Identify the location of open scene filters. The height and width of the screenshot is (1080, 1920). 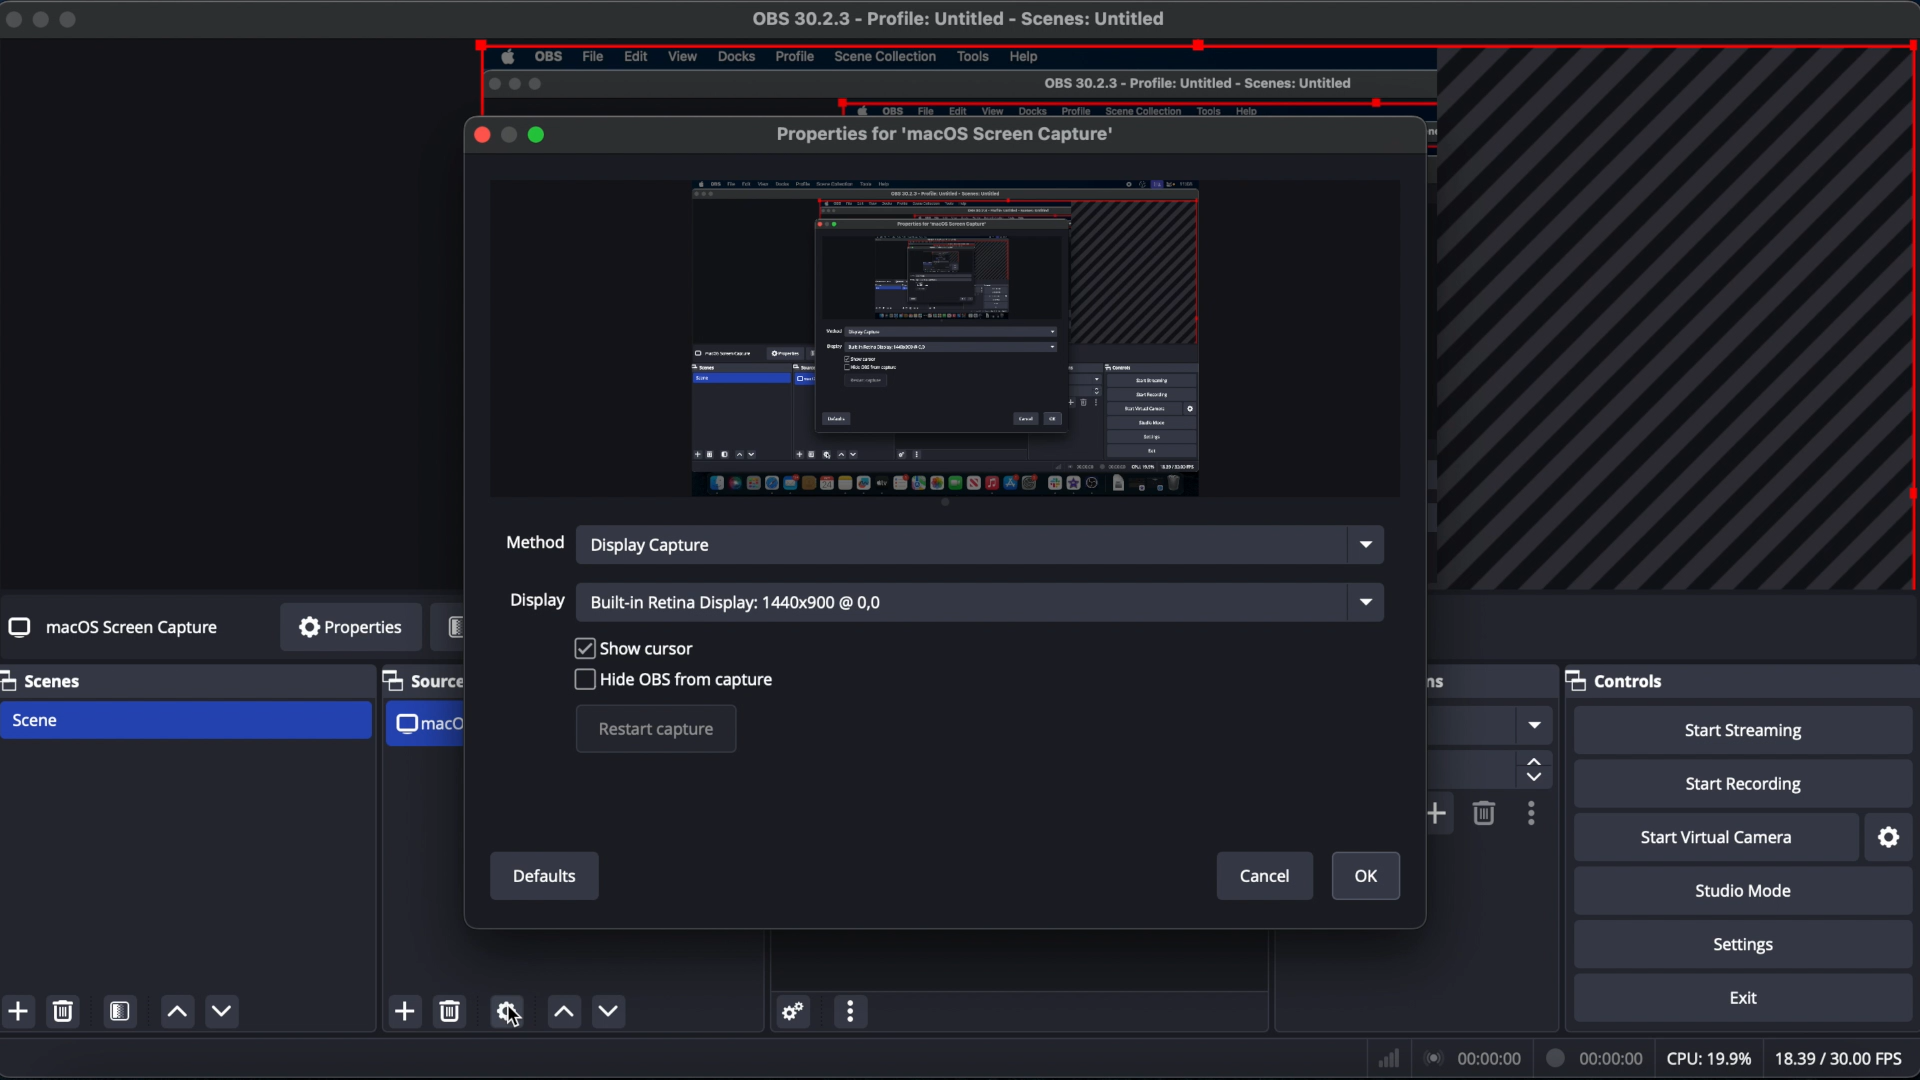
(119, 1012).